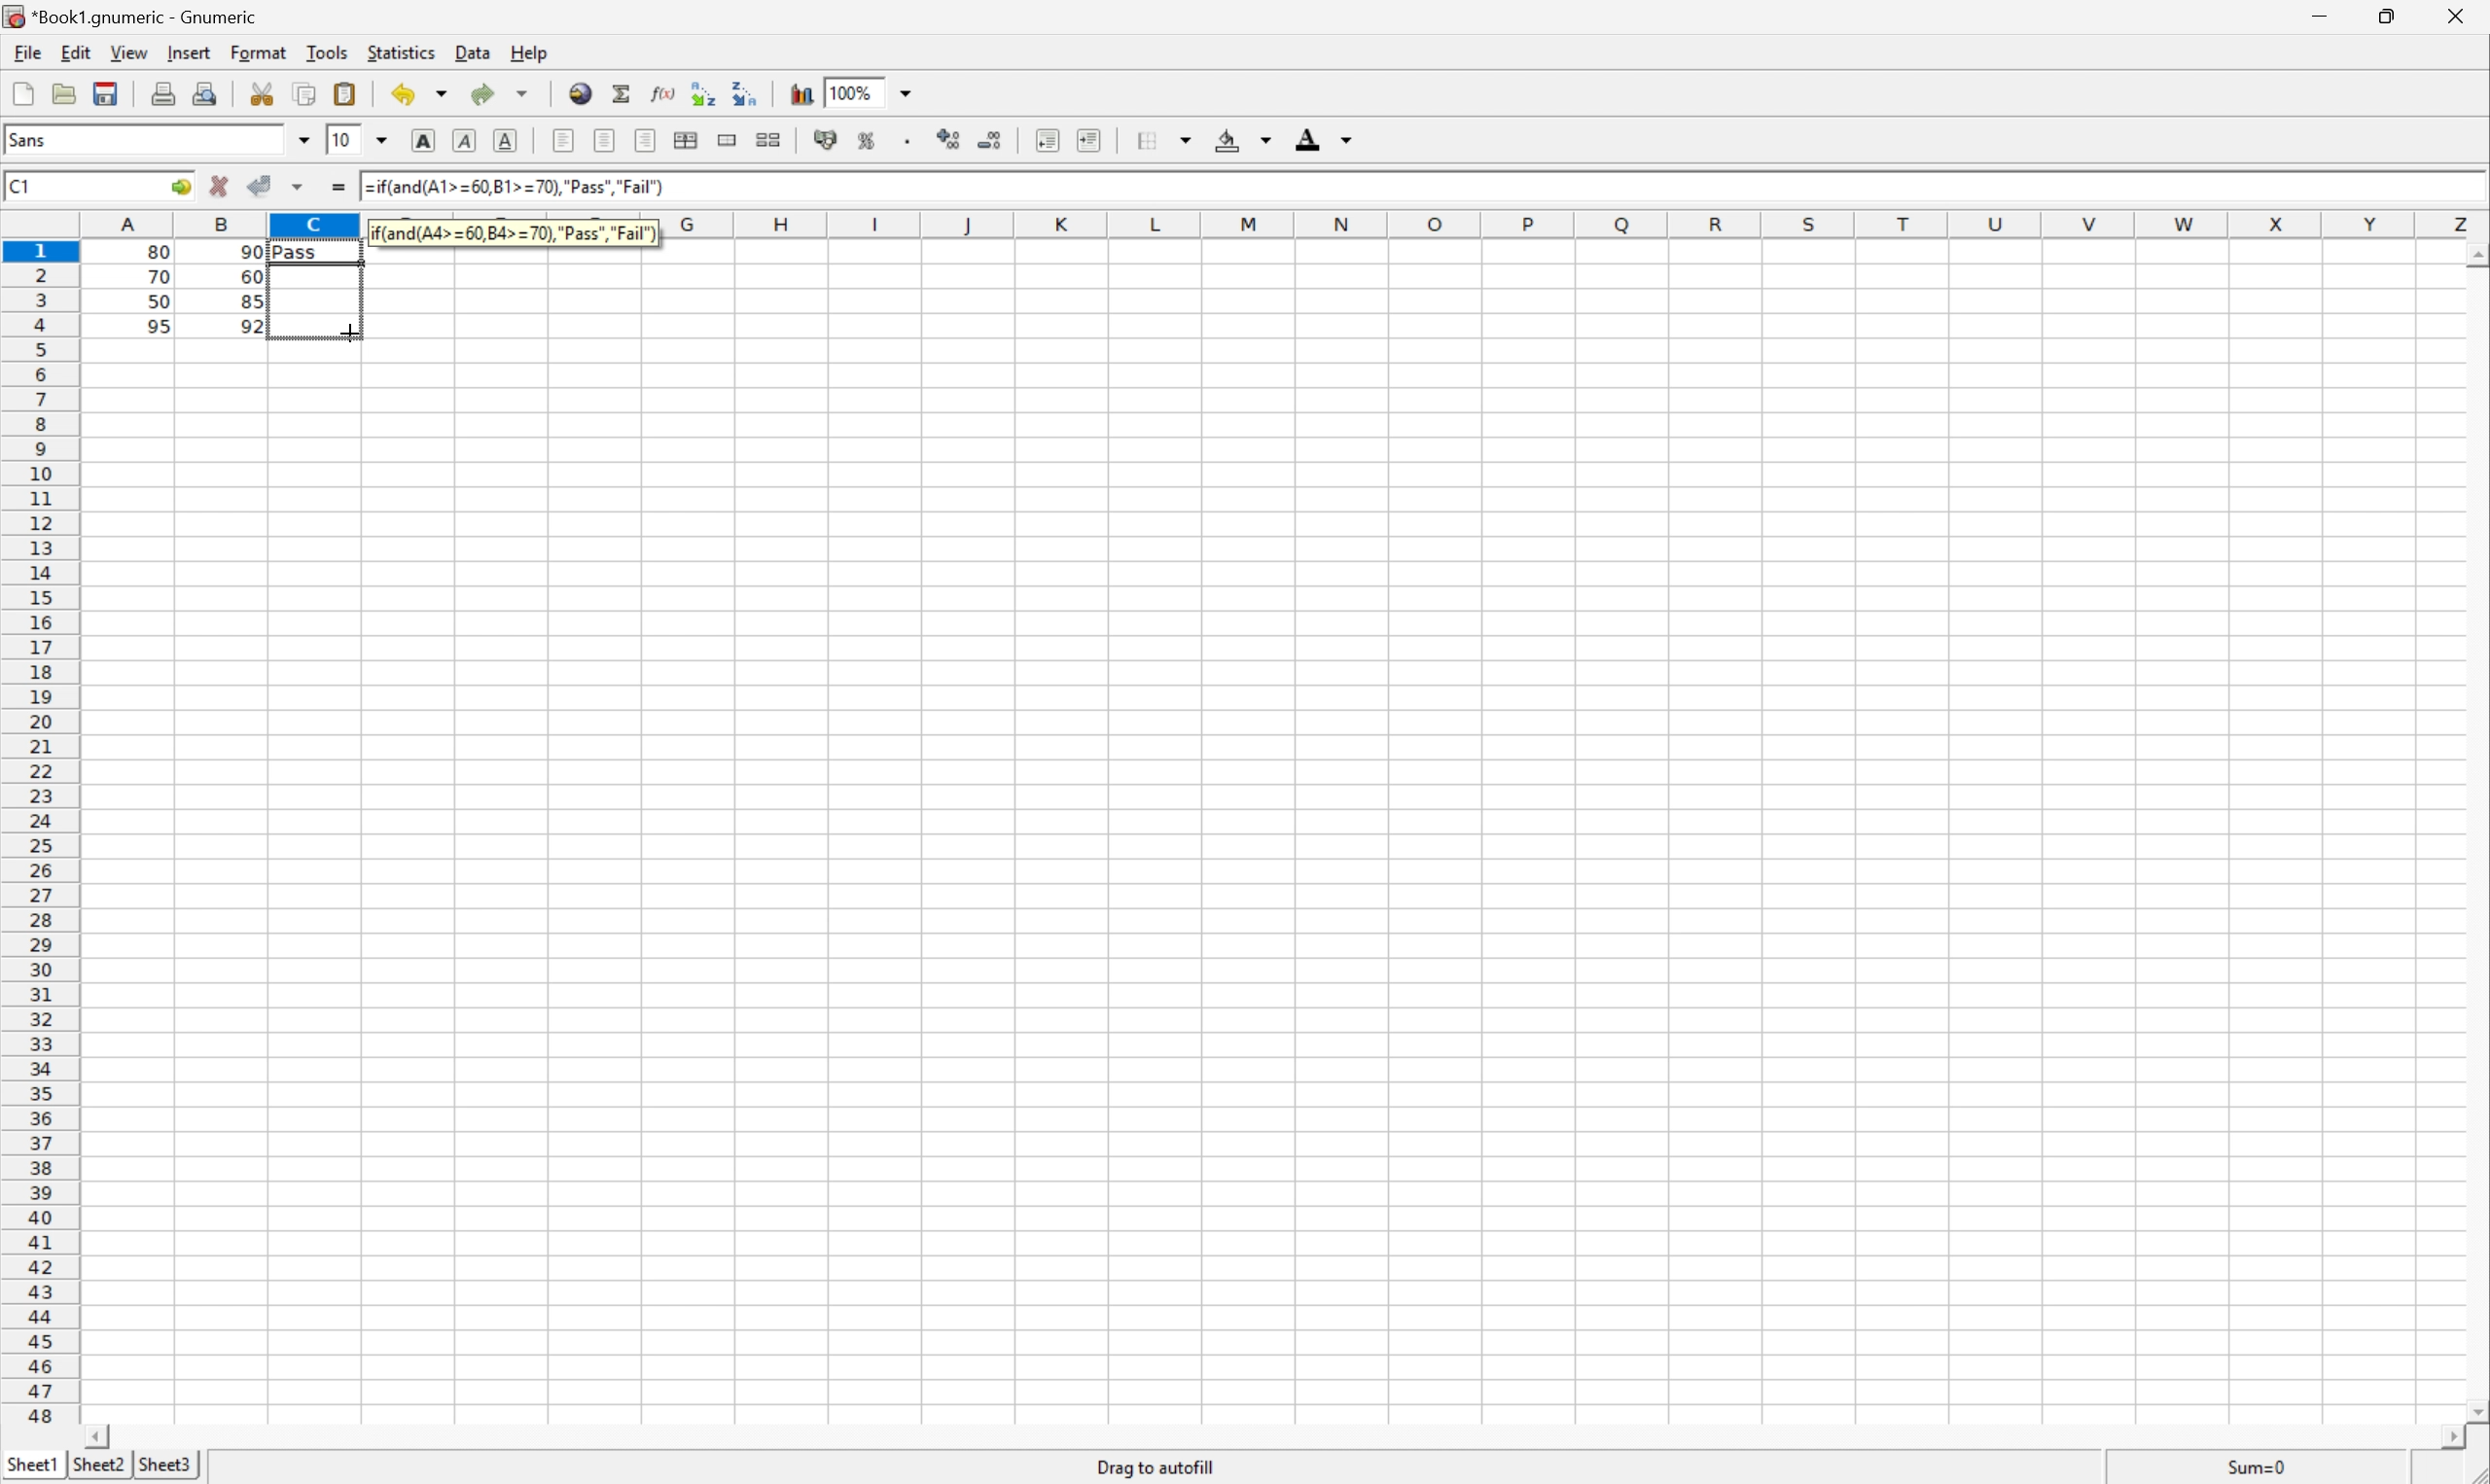 The width and height of the screenshot is (2490, 1484). I want to click on Increase indent, and align the contents to the left, so click(1048, 137).